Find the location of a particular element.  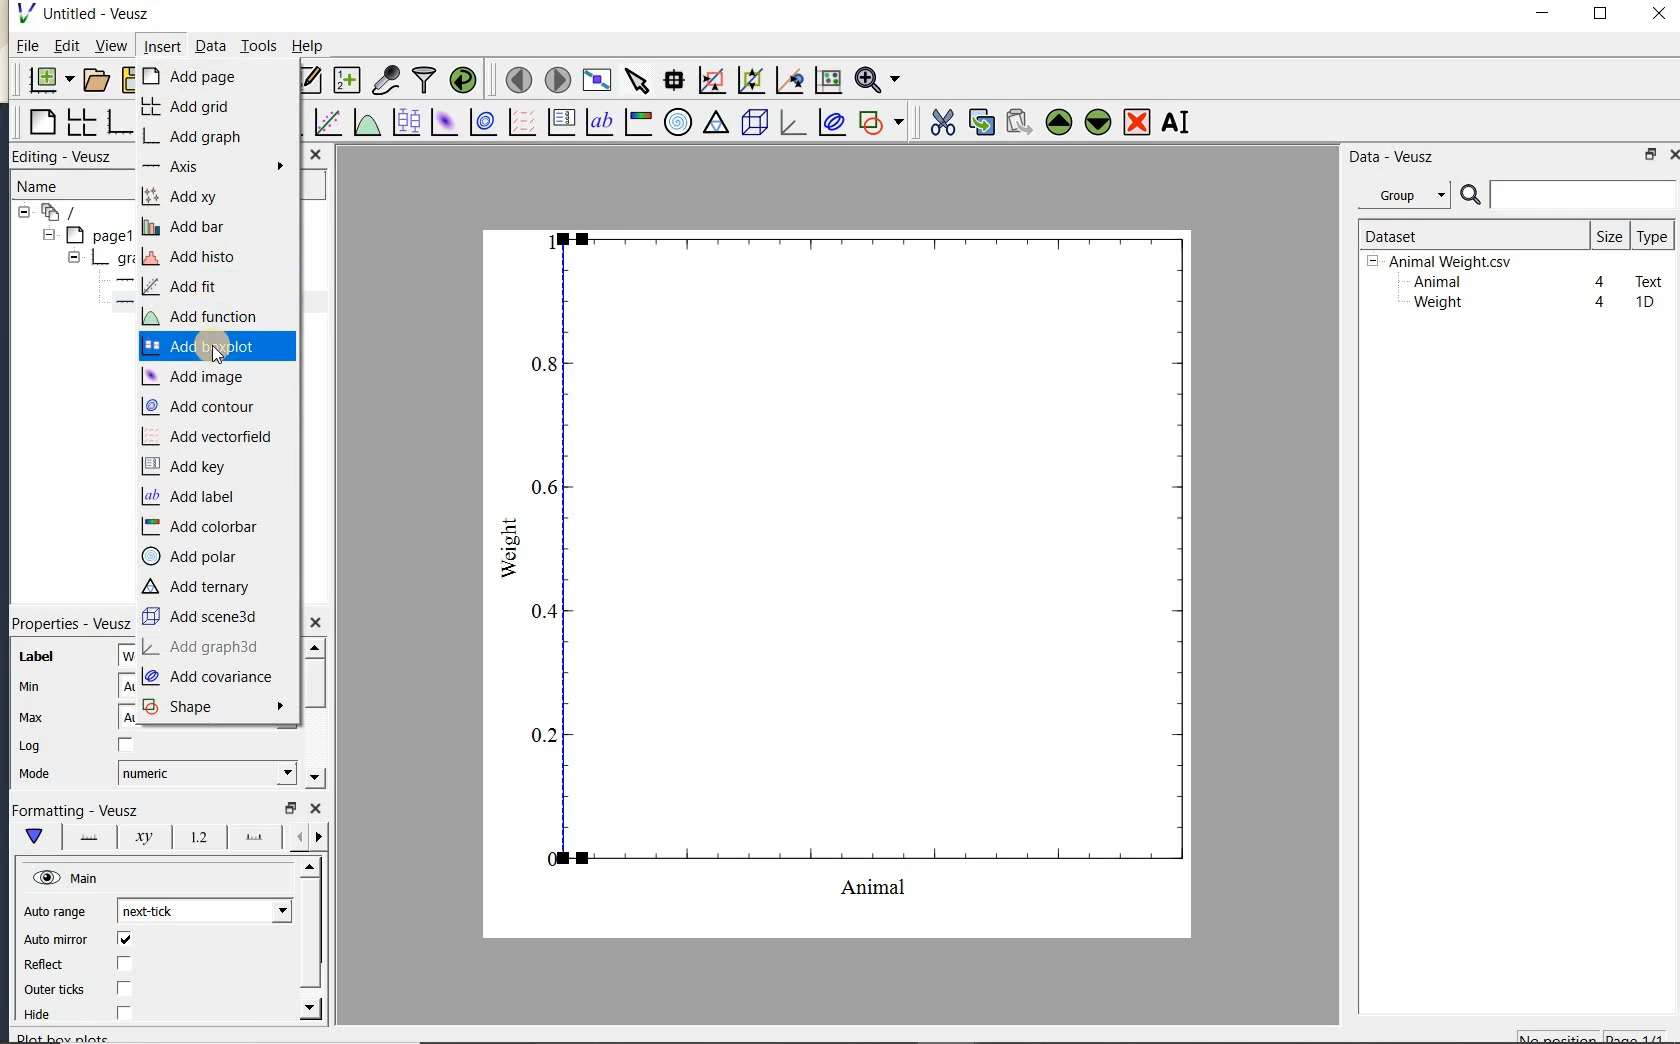

Data-Veusz is located at coordinates (1392, 157).